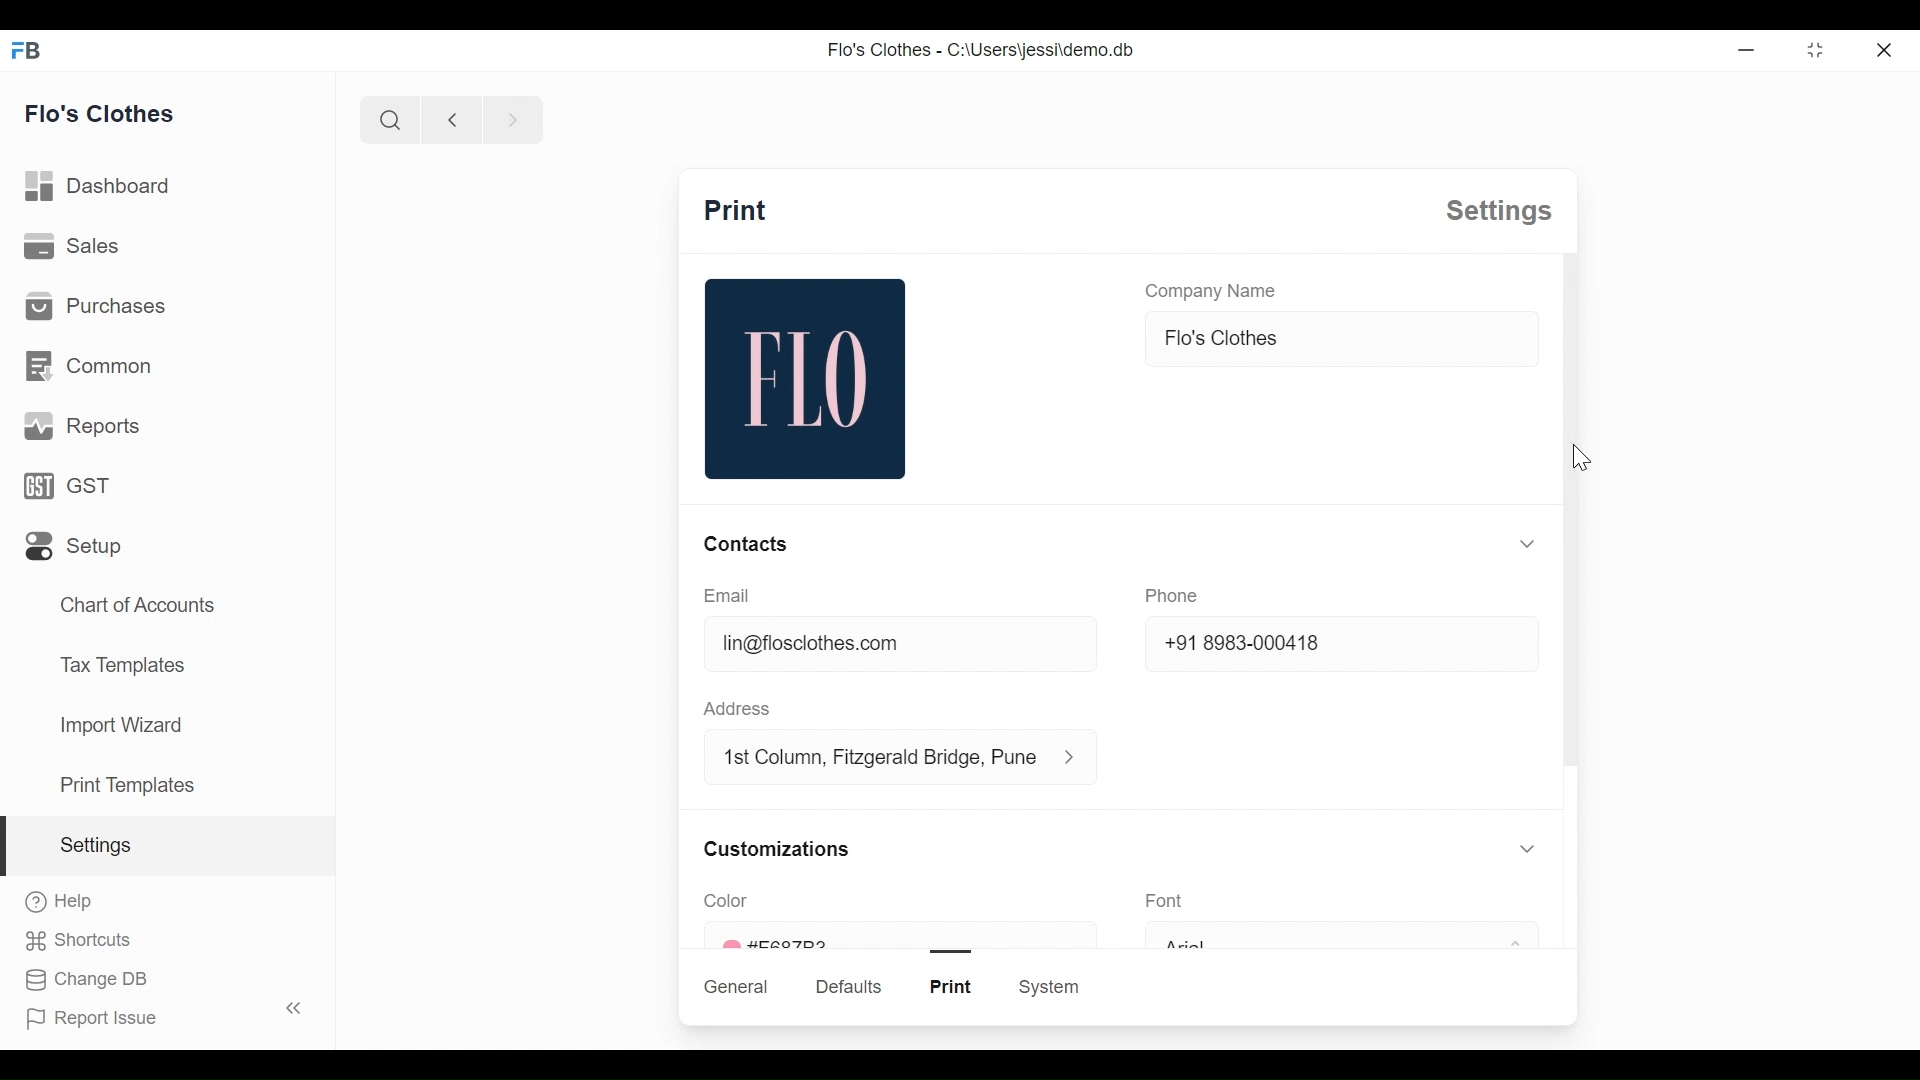  What do you see at coordinates (1883, 49) in the screenshot?
I see `close` at bounding box center [1883, 49].